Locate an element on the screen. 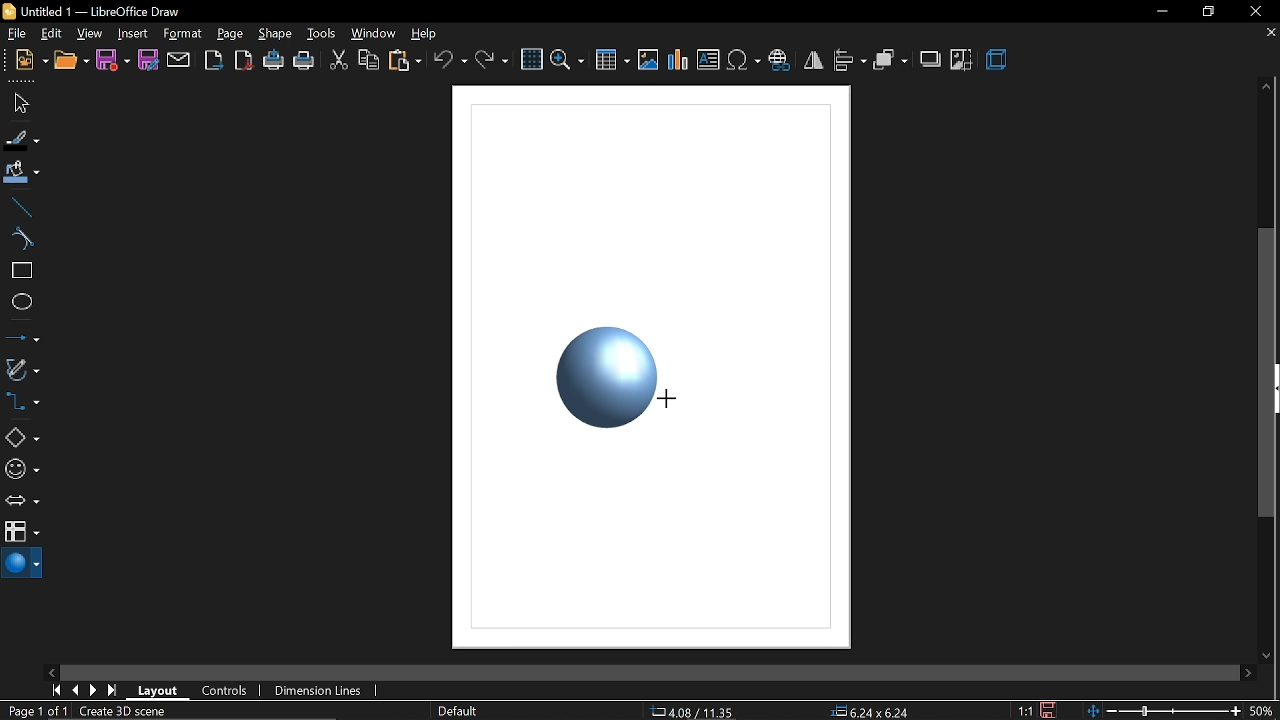 The image size is (1280, 720). tools is located at coordinates (322, 34).